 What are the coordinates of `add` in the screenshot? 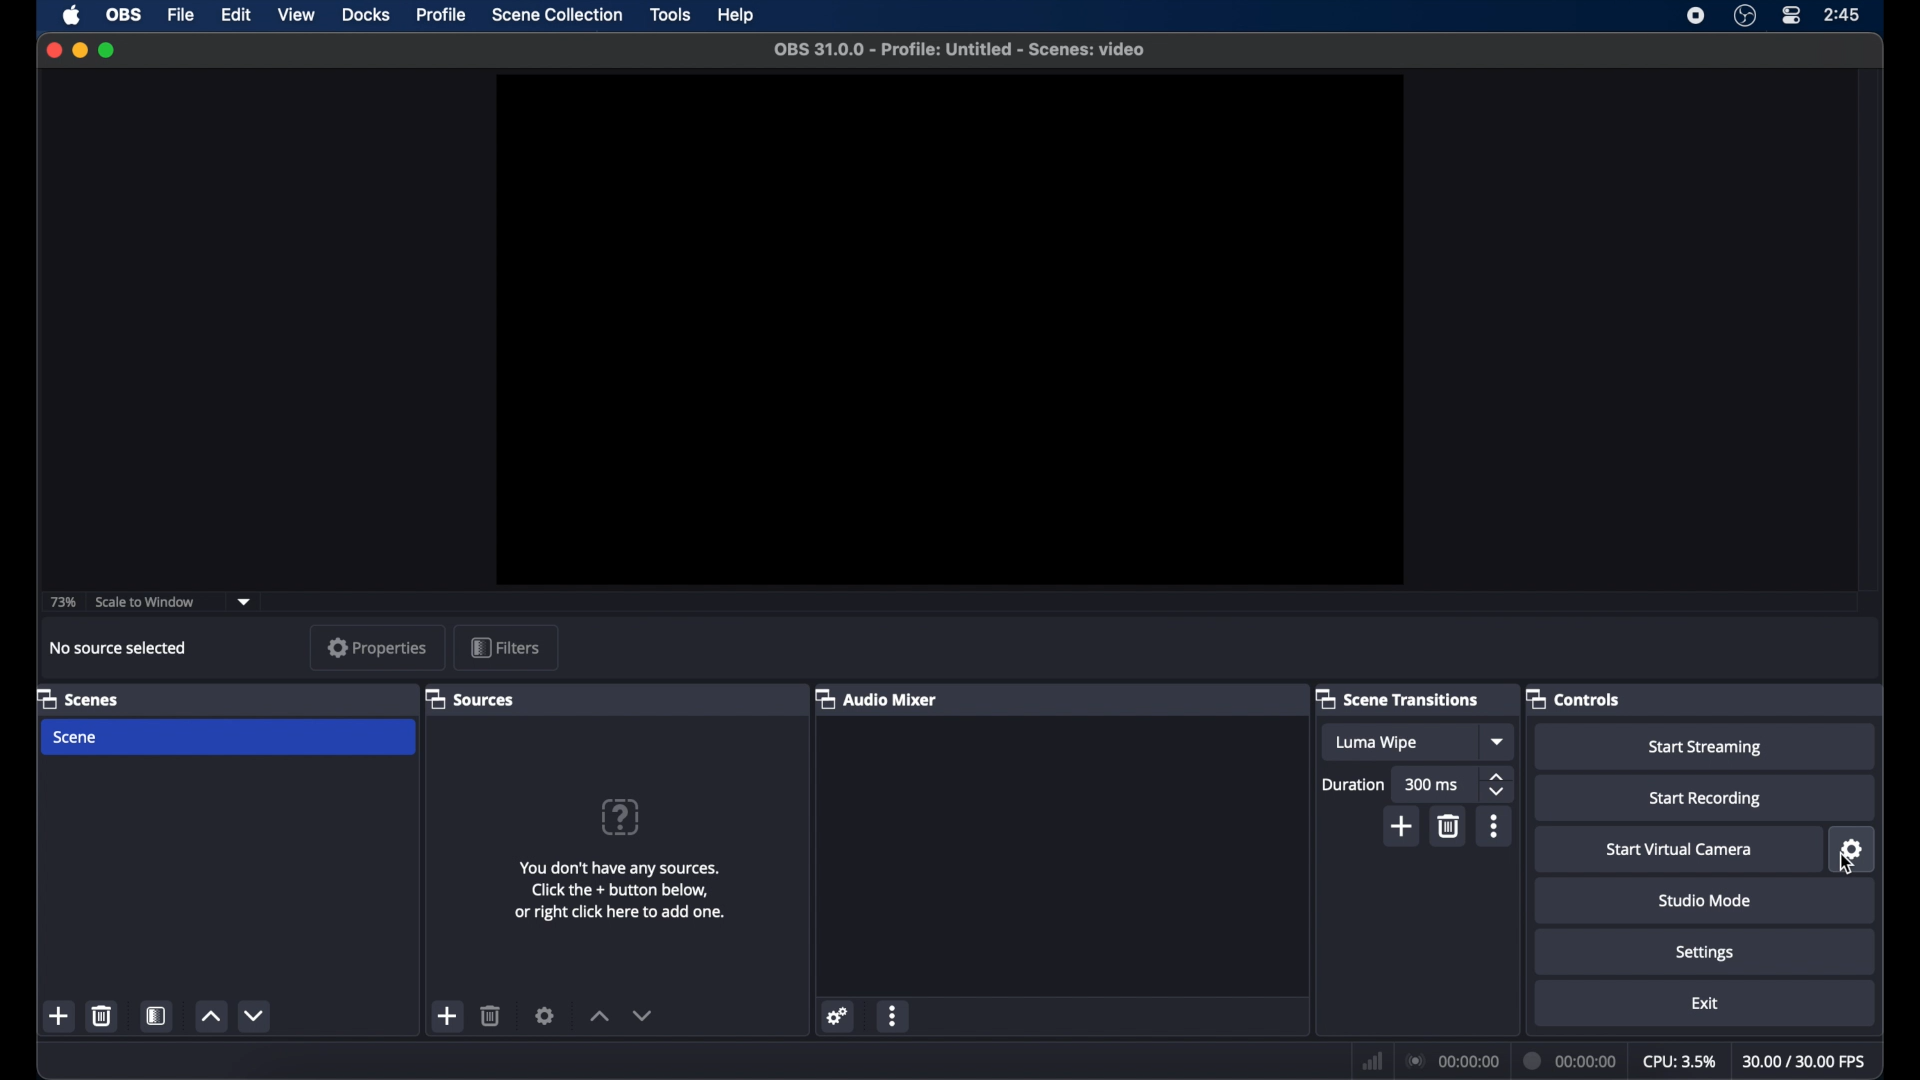 It's located at (448, 1016).